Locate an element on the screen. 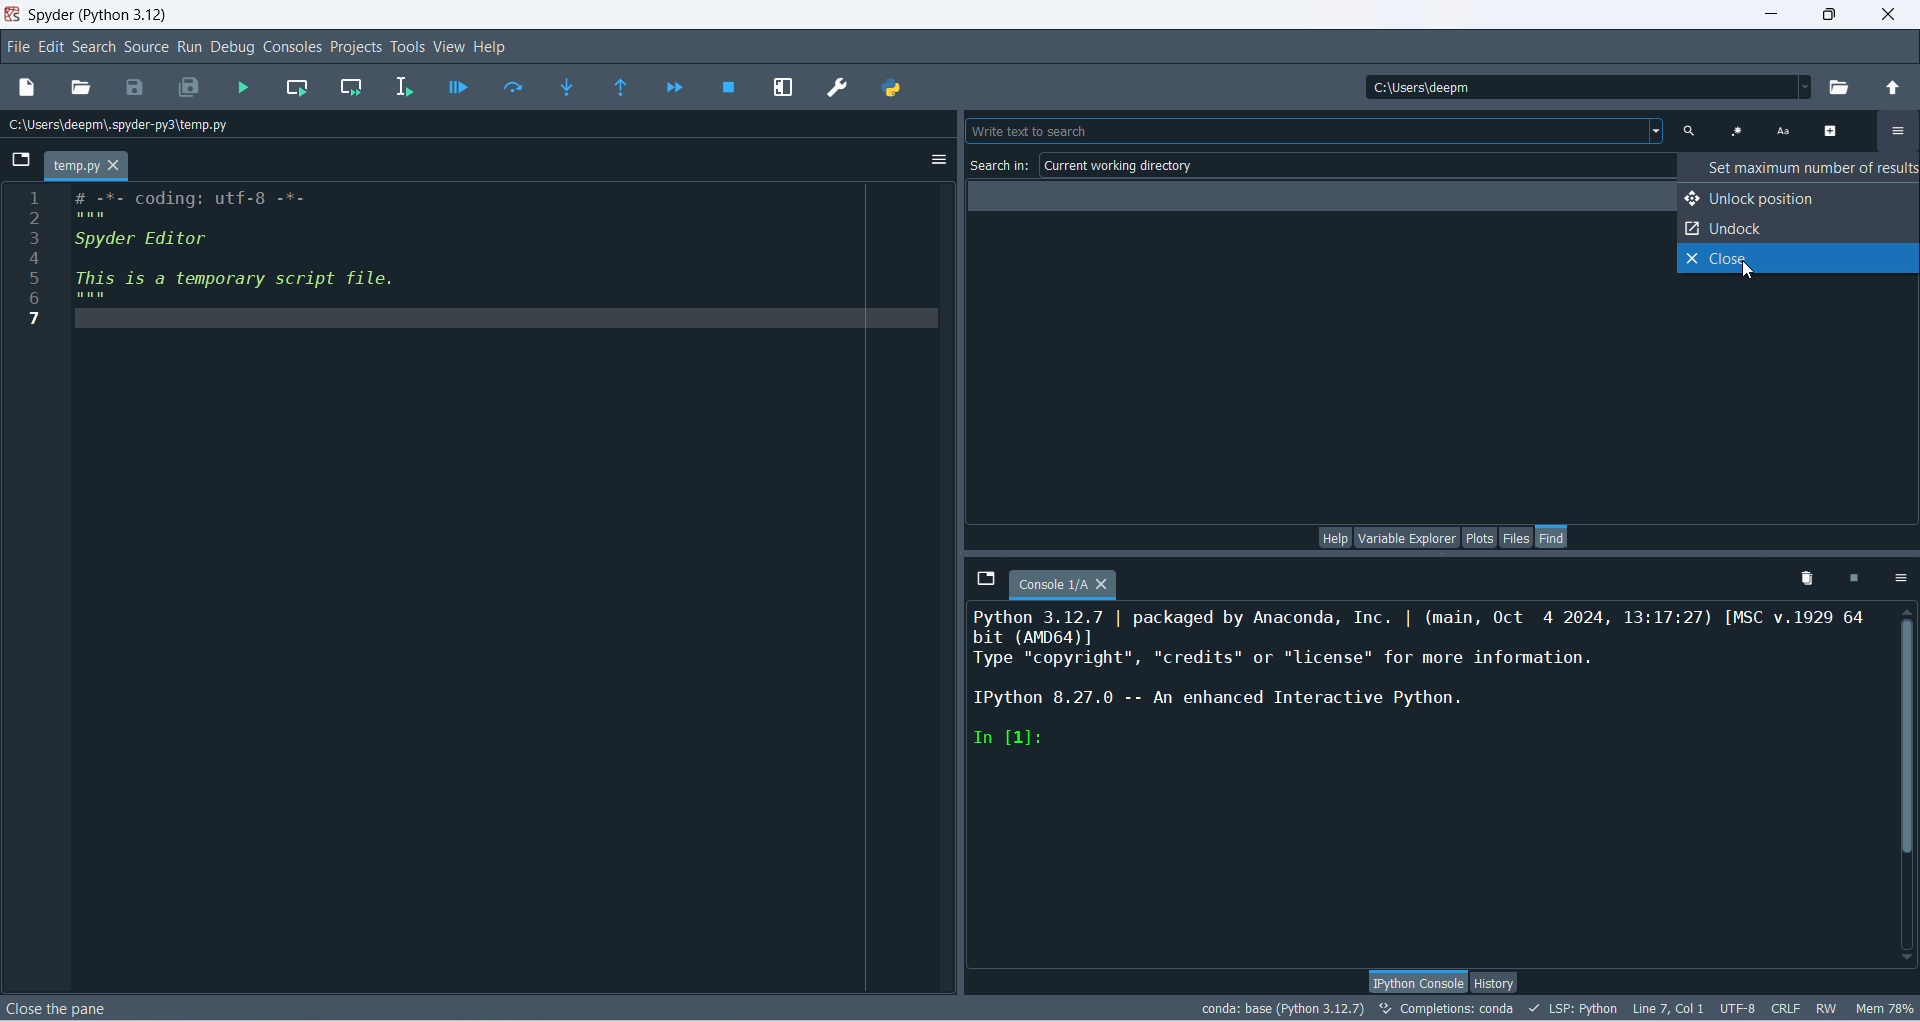 The height and width of the screenshot is (1022, 1920). run current line is located at coordinates (514, 85).